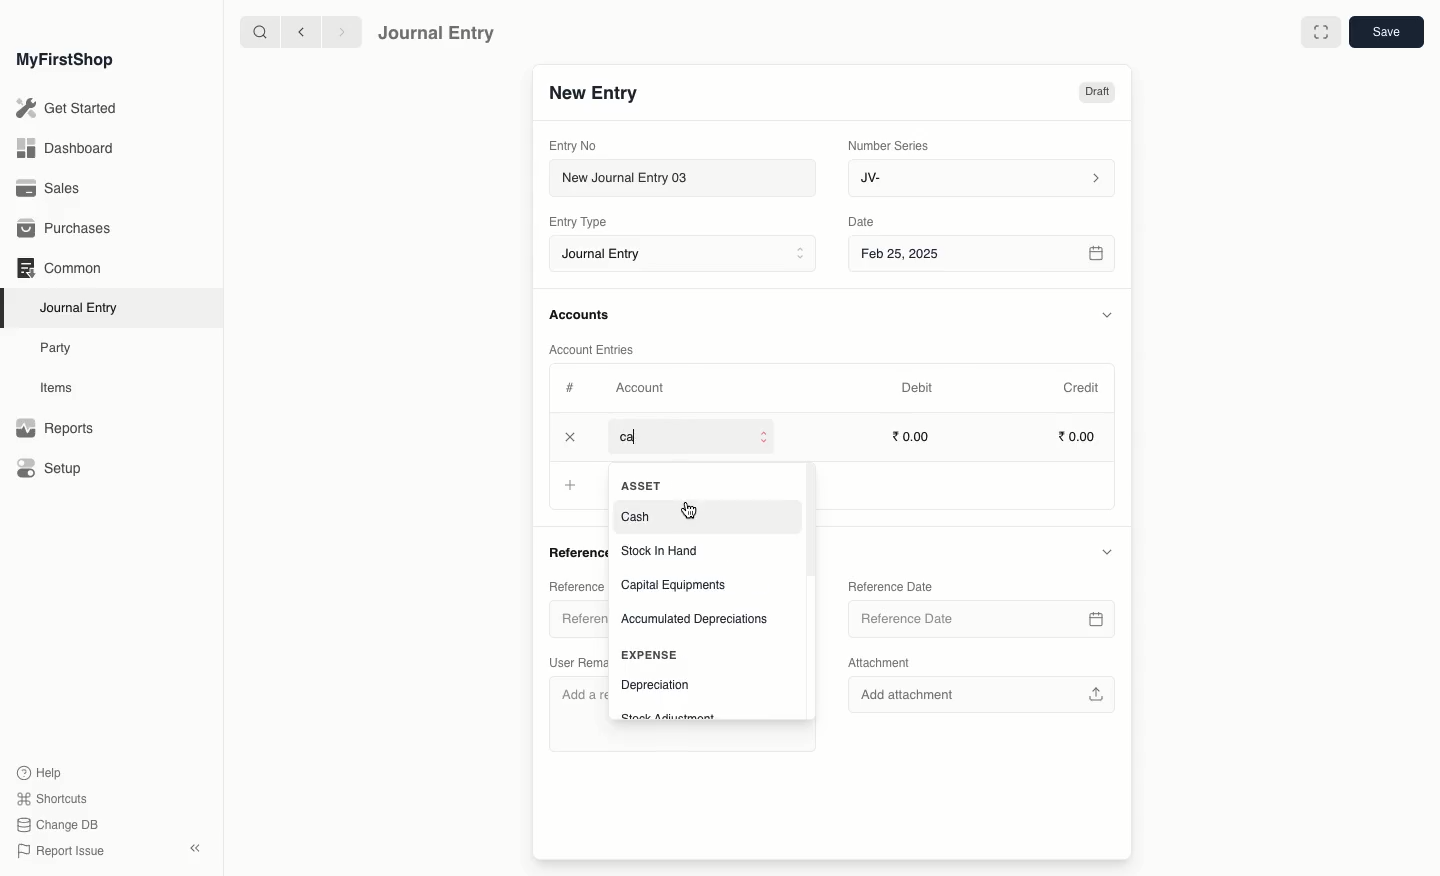  I want to click on Add, so click(570, 486).